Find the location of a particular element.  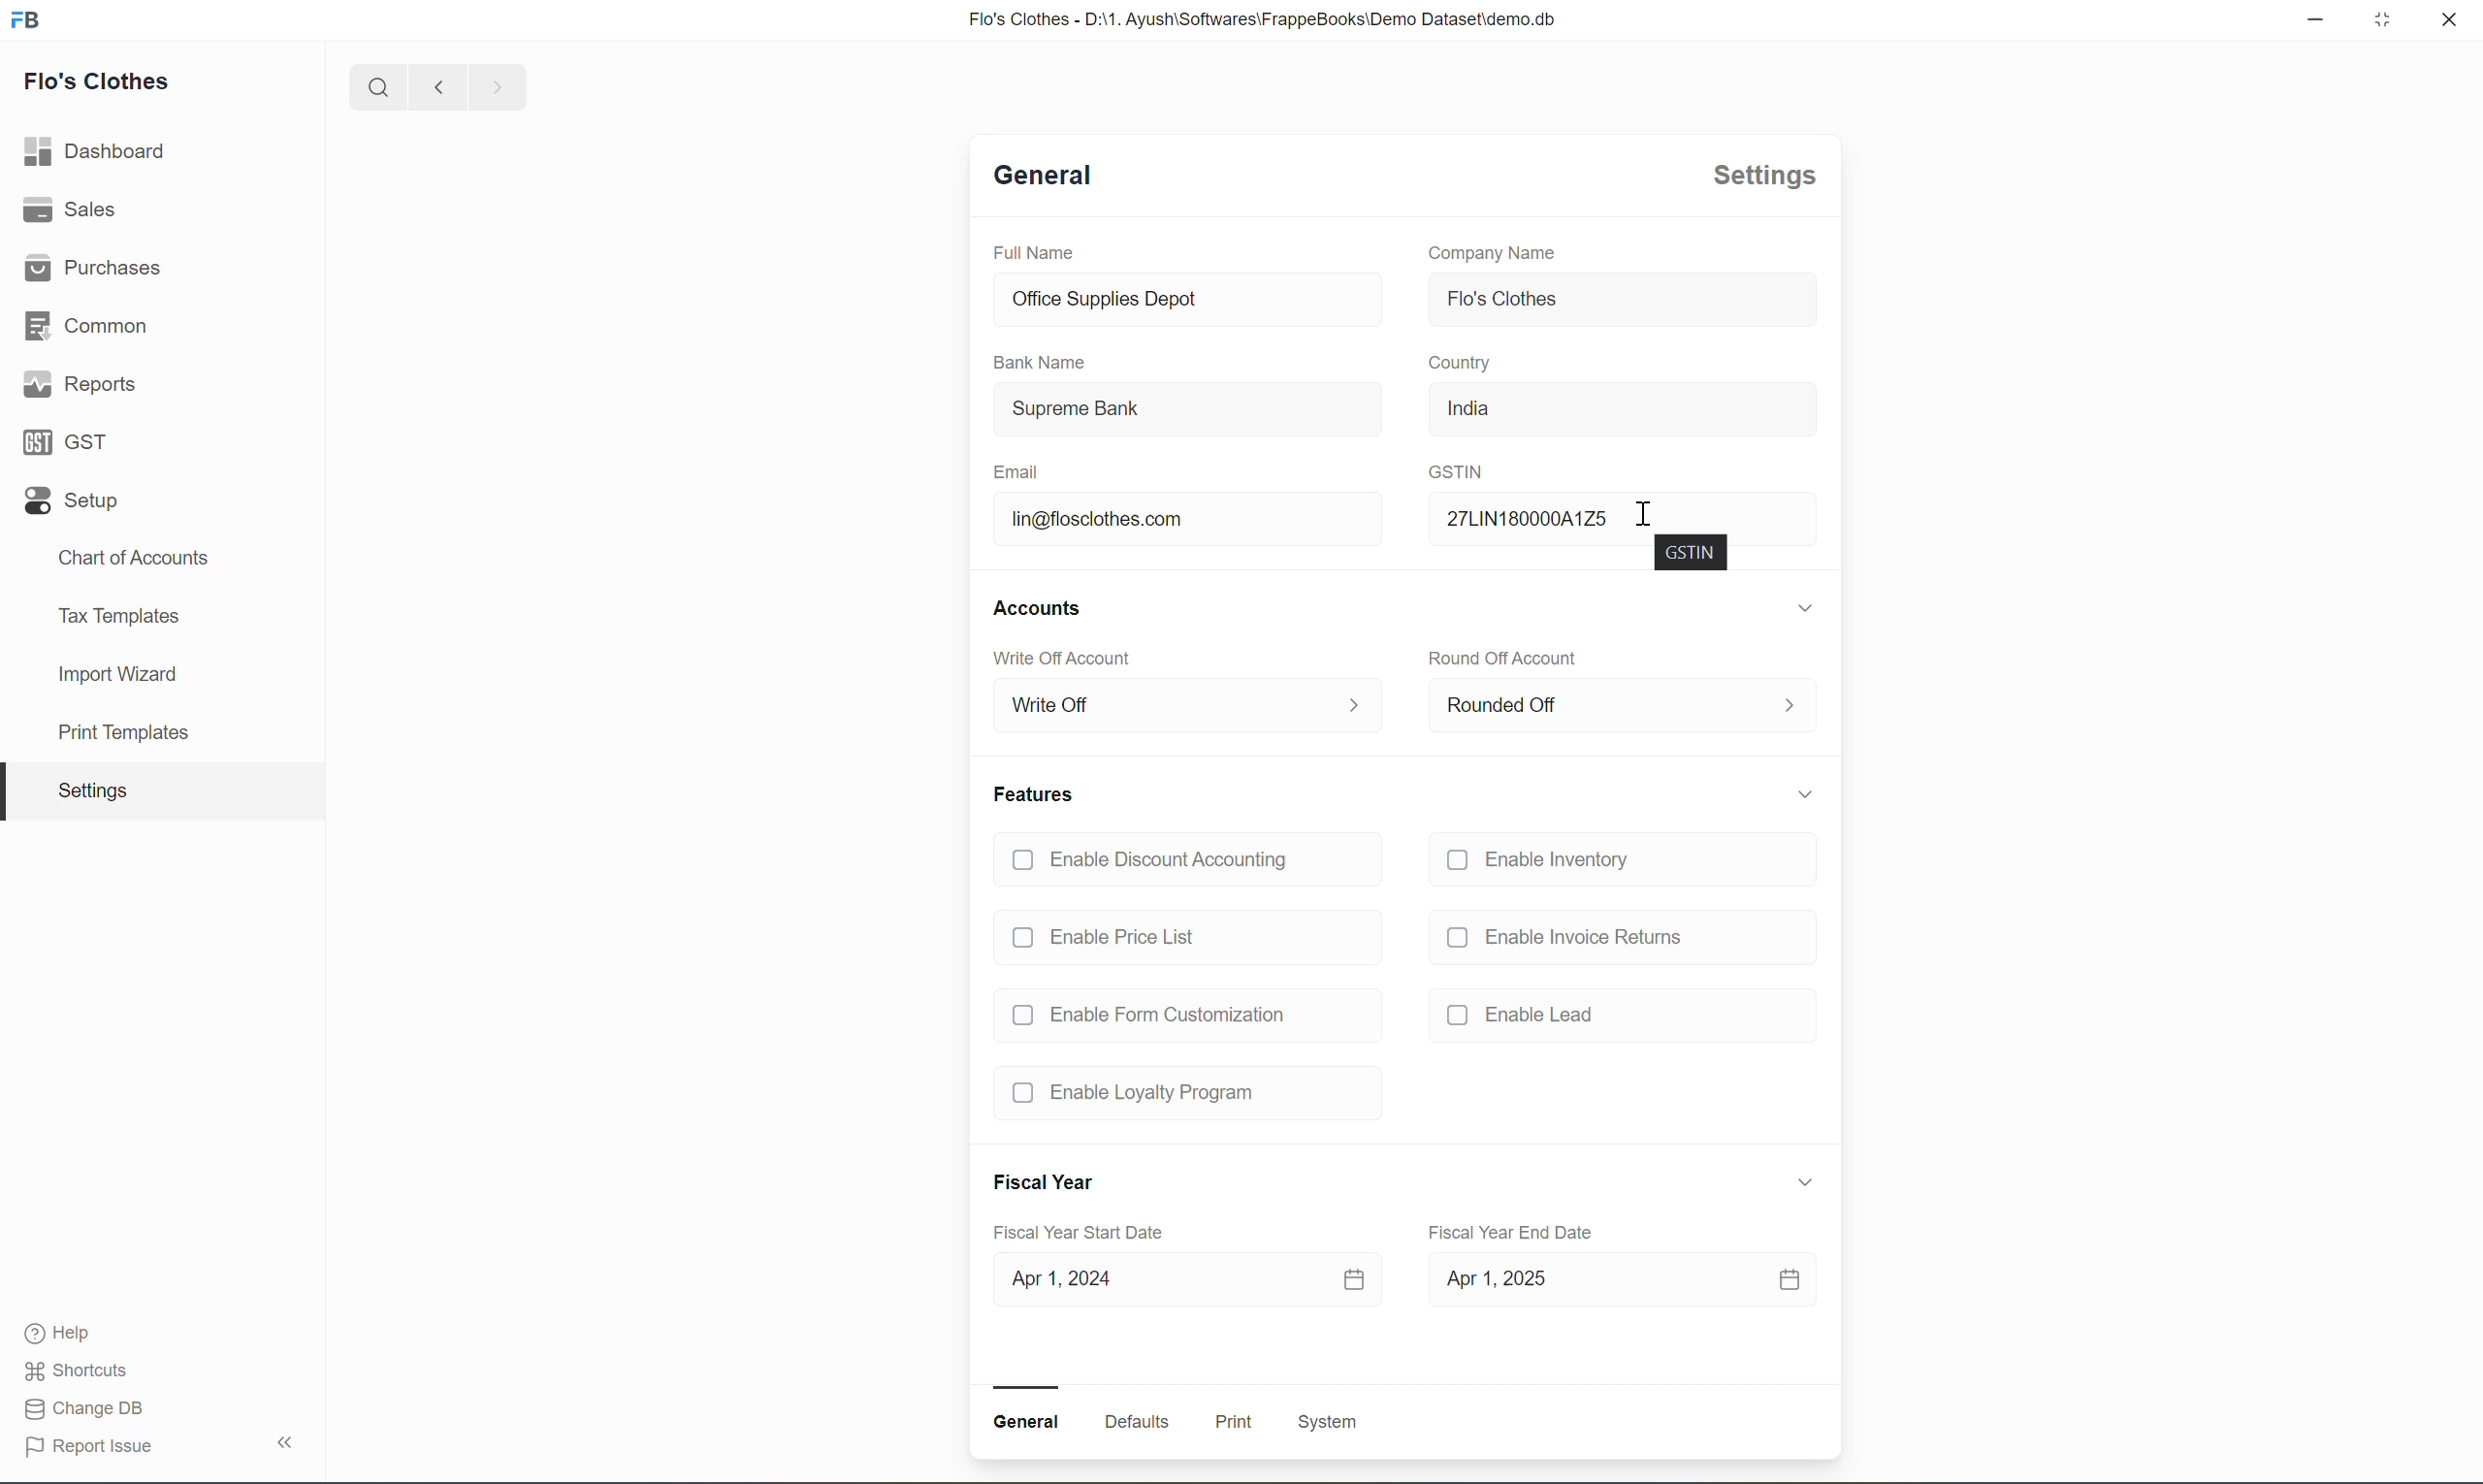

Flo's Clothes is located at coordinates (1621, 302).